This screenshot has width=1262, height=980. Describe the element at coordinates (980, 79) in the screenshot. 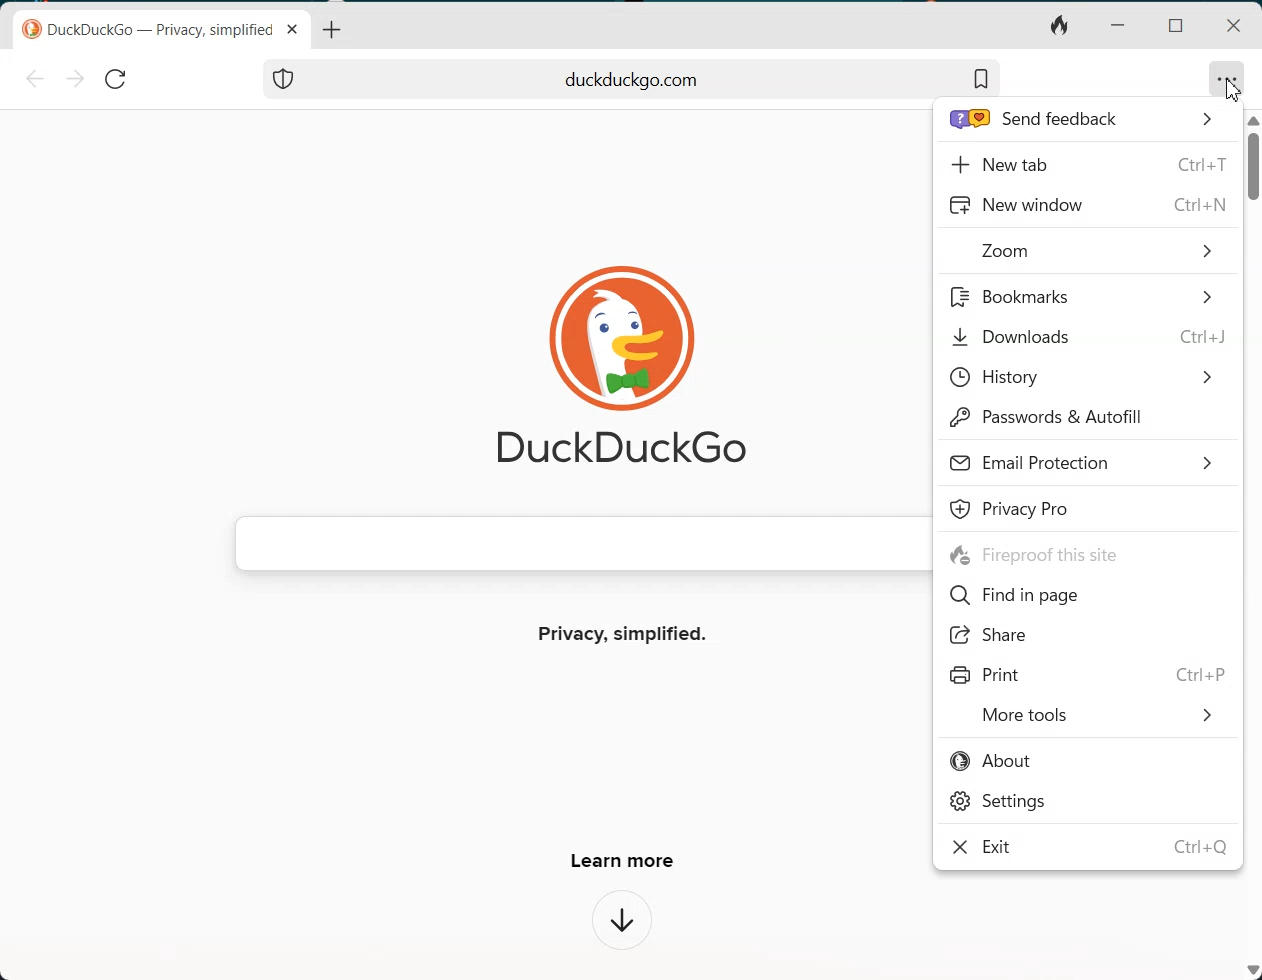

I see `Bookmark` at that location.